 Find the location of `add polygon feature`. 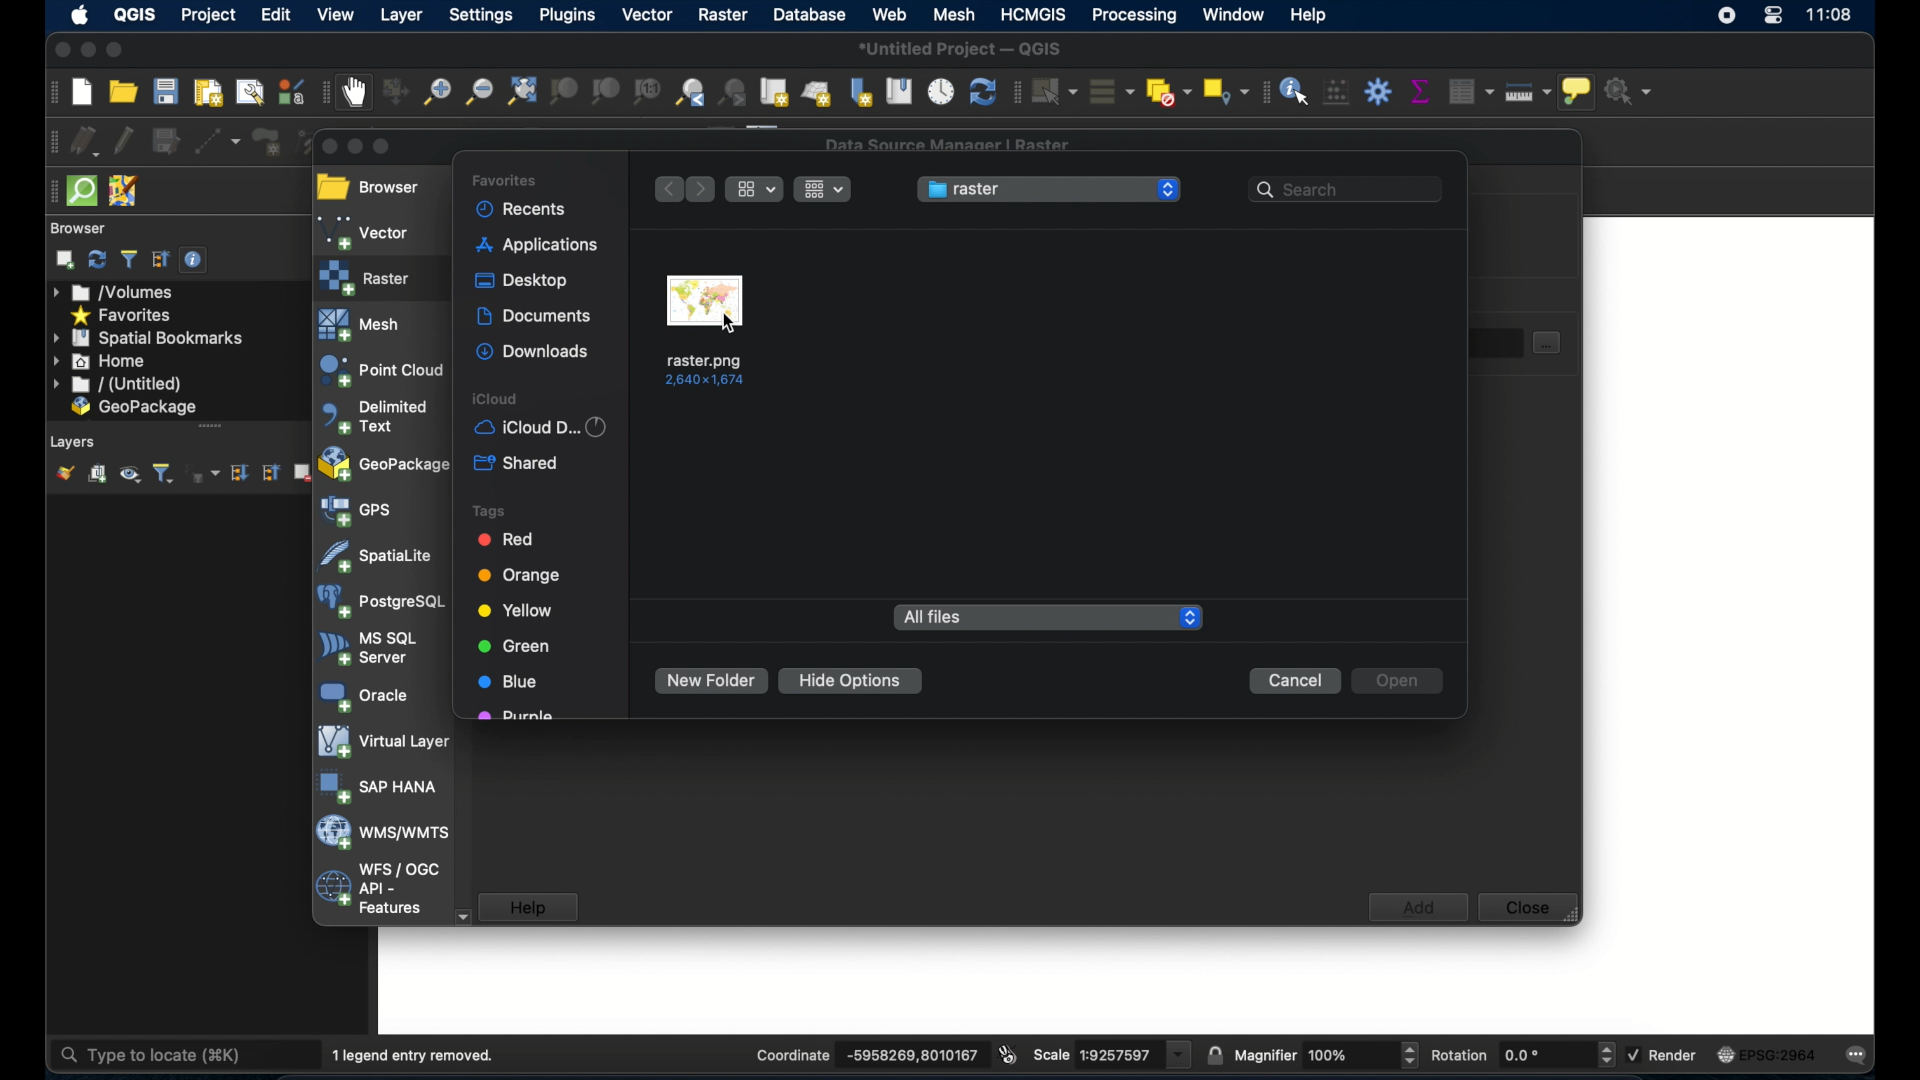

add polygon feature is located at coordinates (266, 142).